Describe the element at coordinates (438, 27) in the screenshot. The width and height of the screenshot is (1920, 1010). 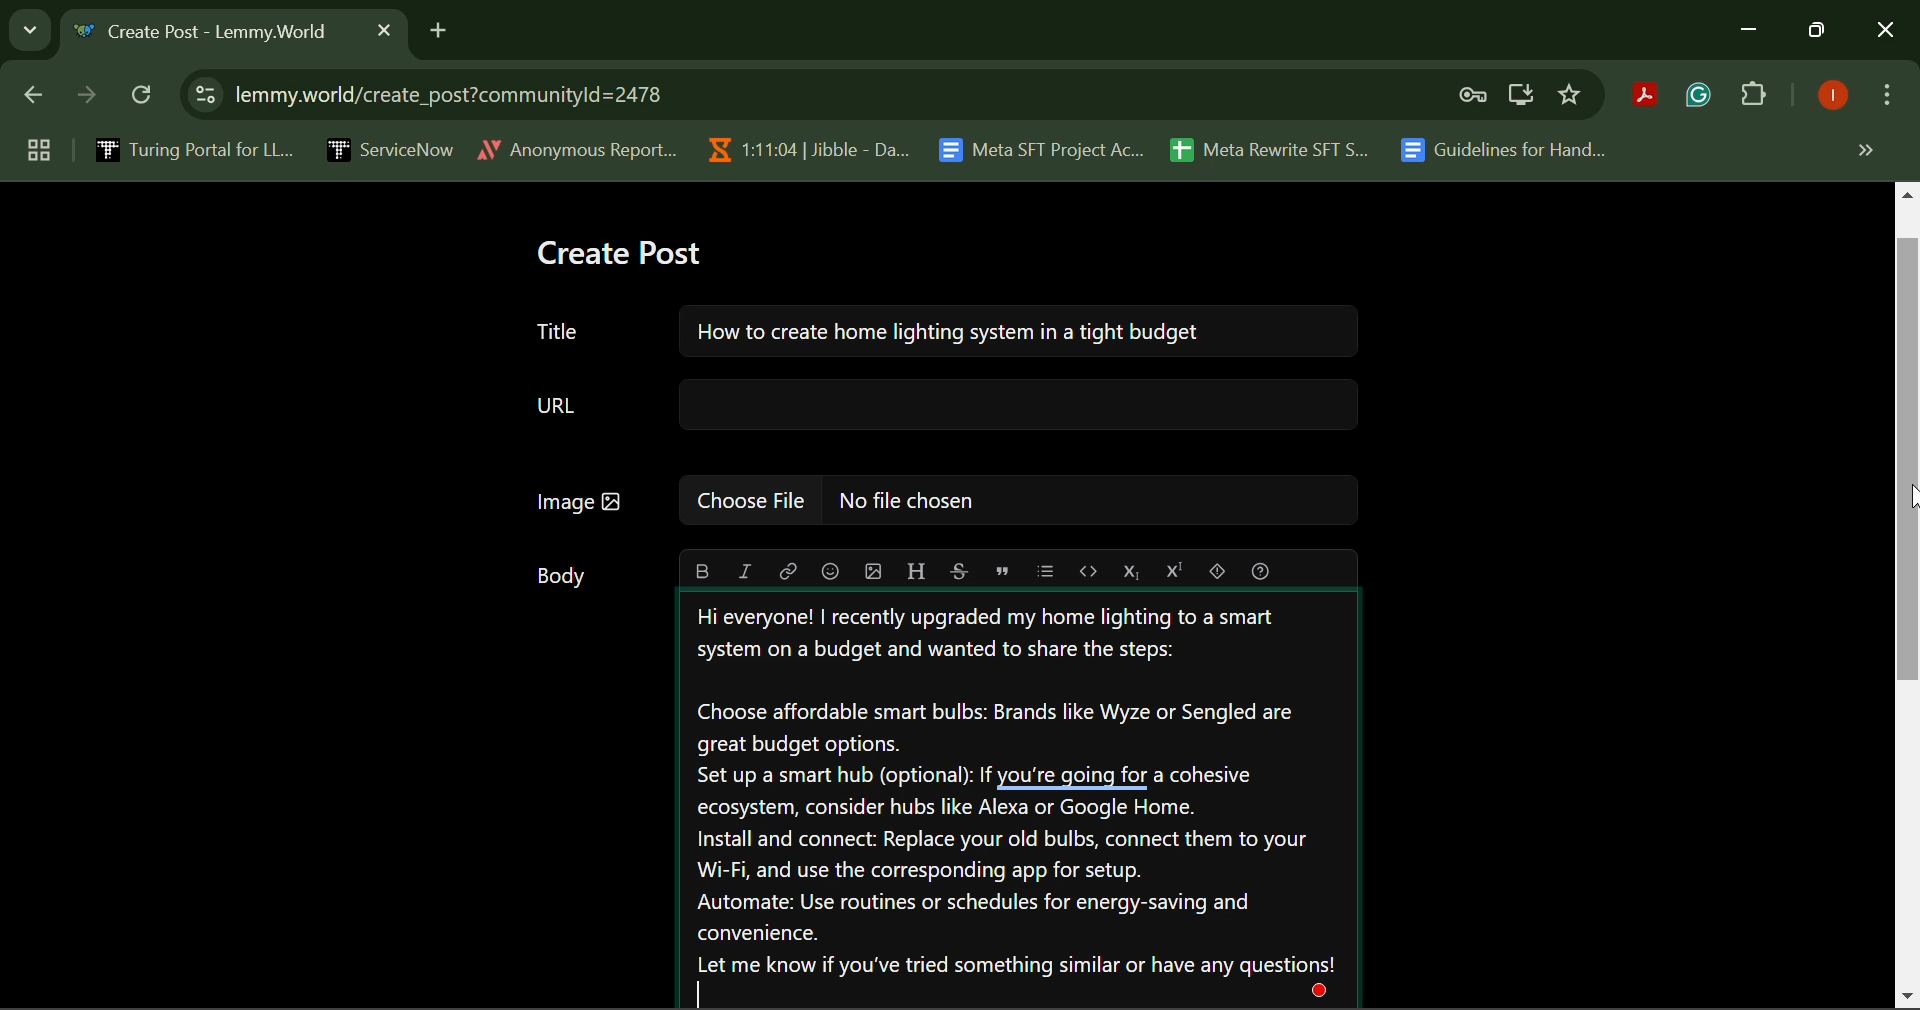
I see `Add Tab` at that location.